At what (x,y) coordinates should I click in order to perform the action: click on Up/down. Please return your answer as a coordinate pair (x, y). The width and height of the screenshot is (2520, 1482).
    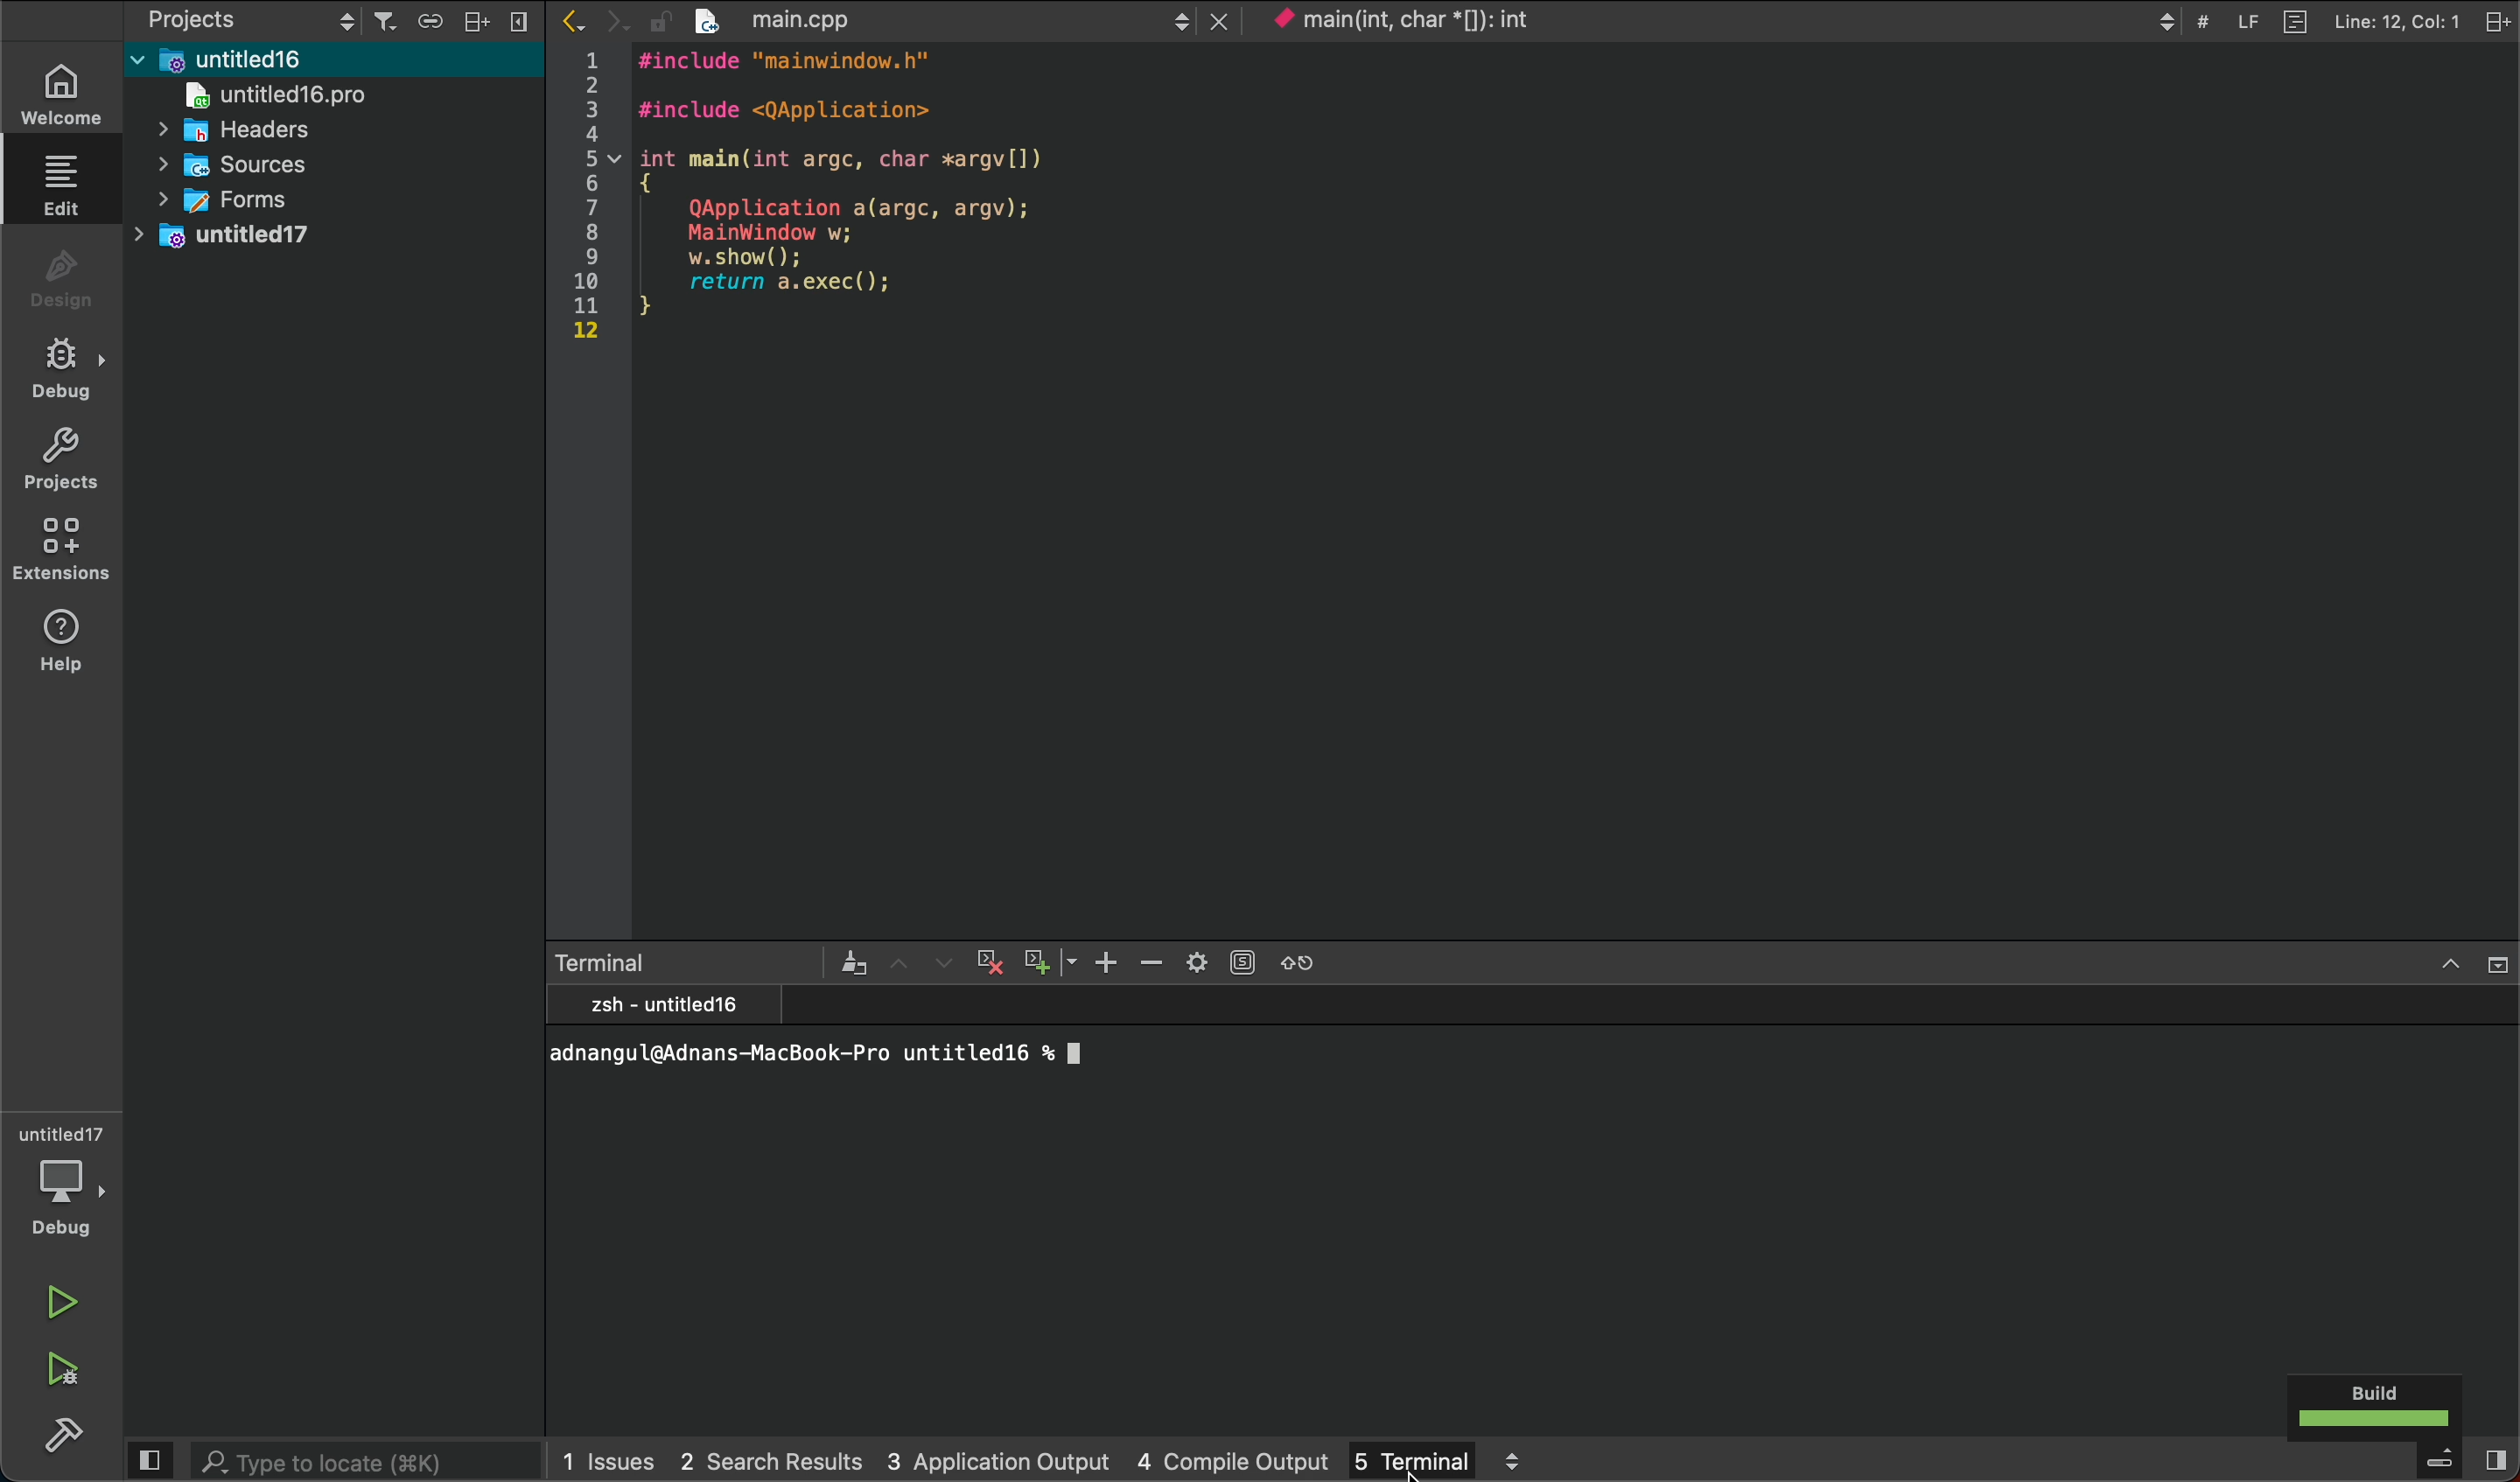
    Looking at the image, I should click on (2166, 21).